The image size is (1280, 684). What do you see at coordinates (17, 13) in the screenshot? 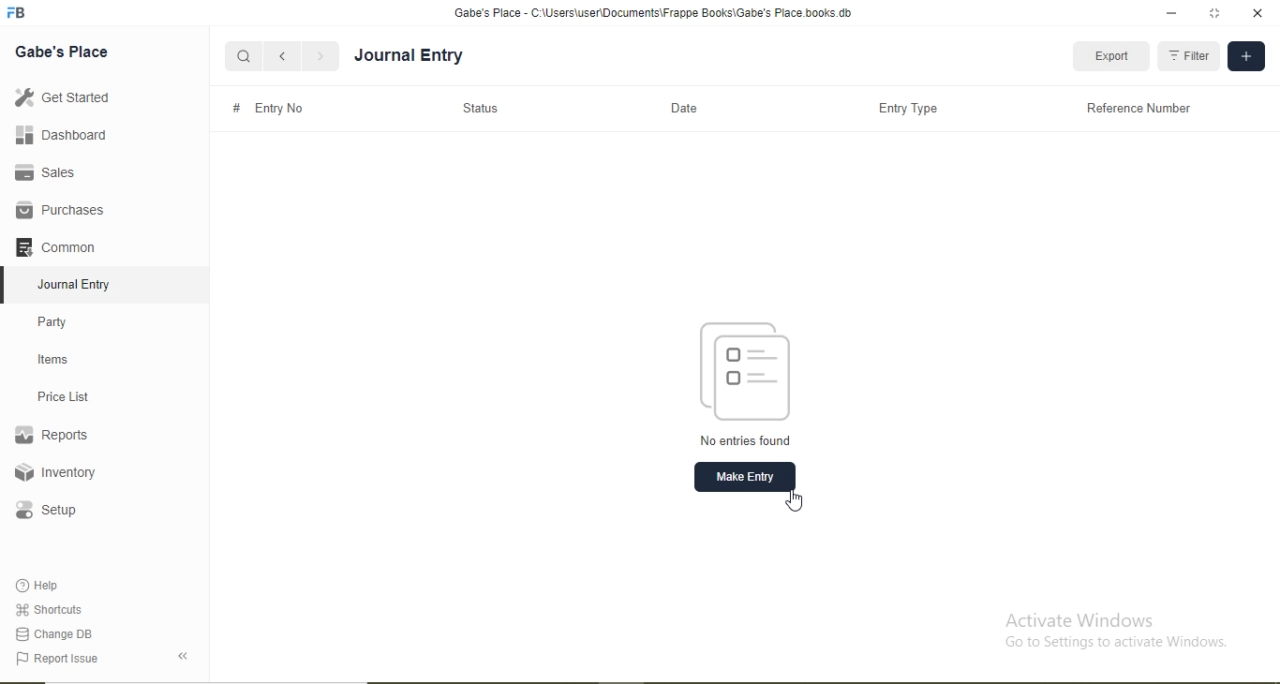
I see `Logo` at bounding box center [17, 13].